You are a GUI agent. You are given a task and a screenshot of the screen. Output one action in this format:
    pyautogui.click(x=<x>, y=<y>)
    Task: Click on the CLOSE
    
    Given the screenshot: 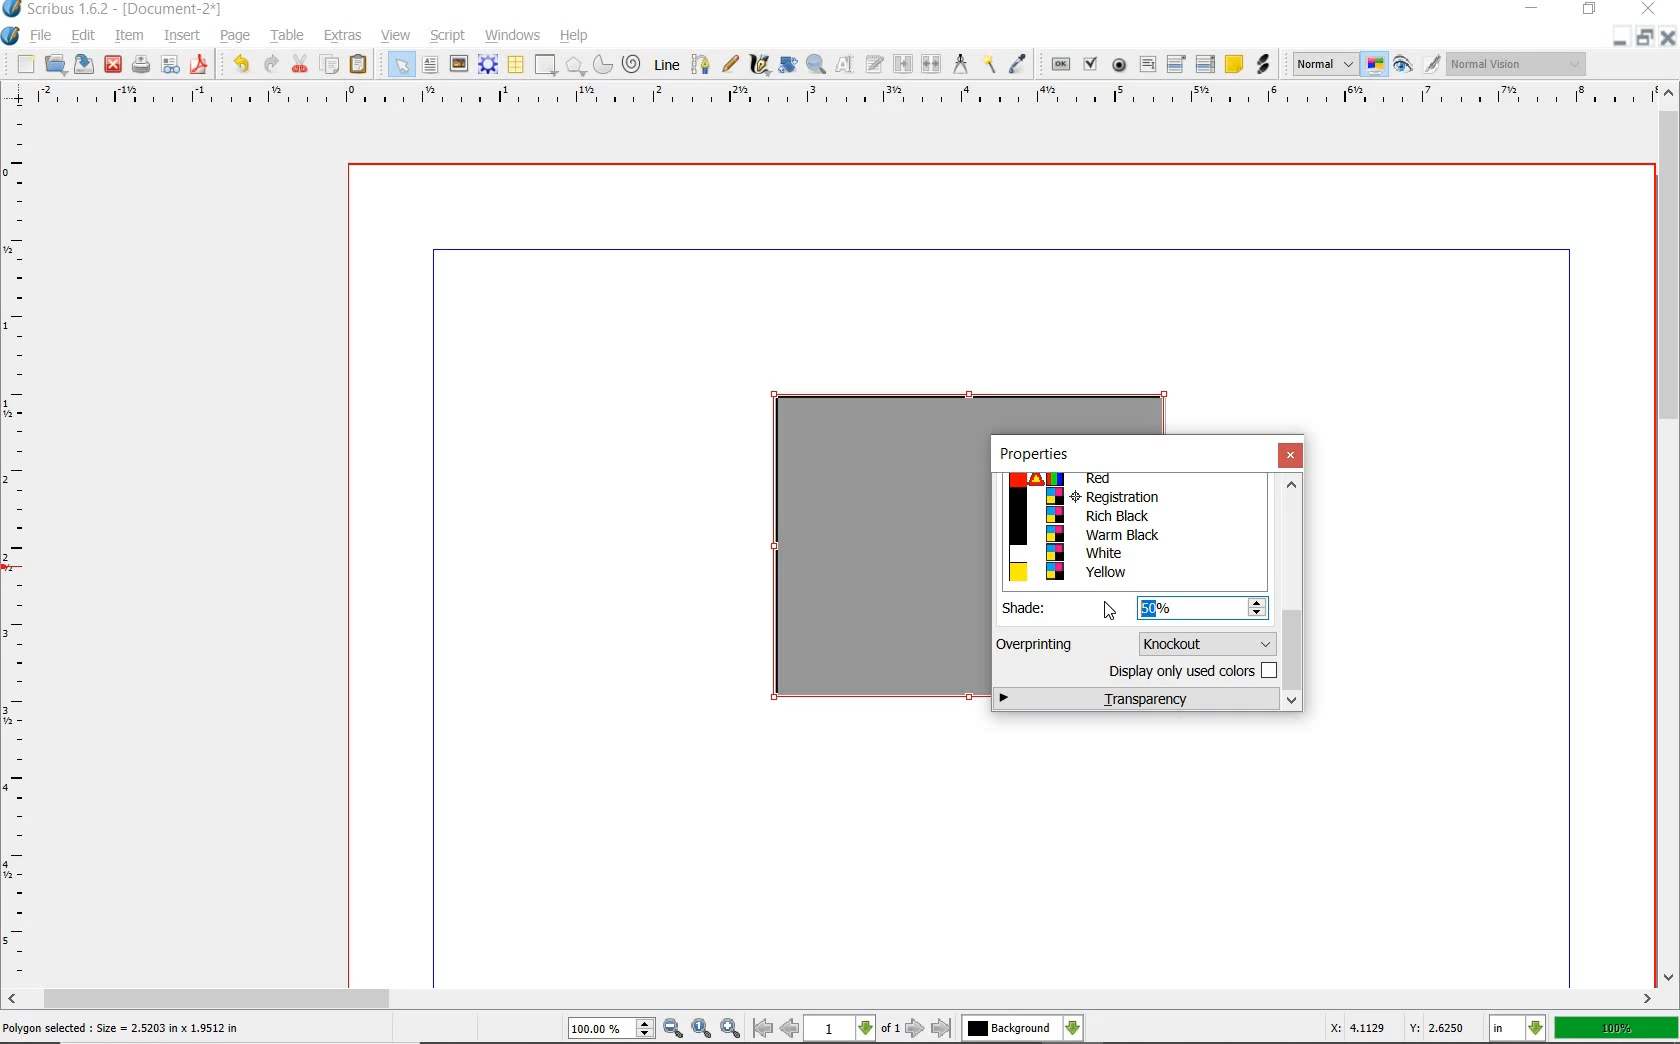 What is the action you would take?
    pyautogui.click(x=1666, y=40)
    